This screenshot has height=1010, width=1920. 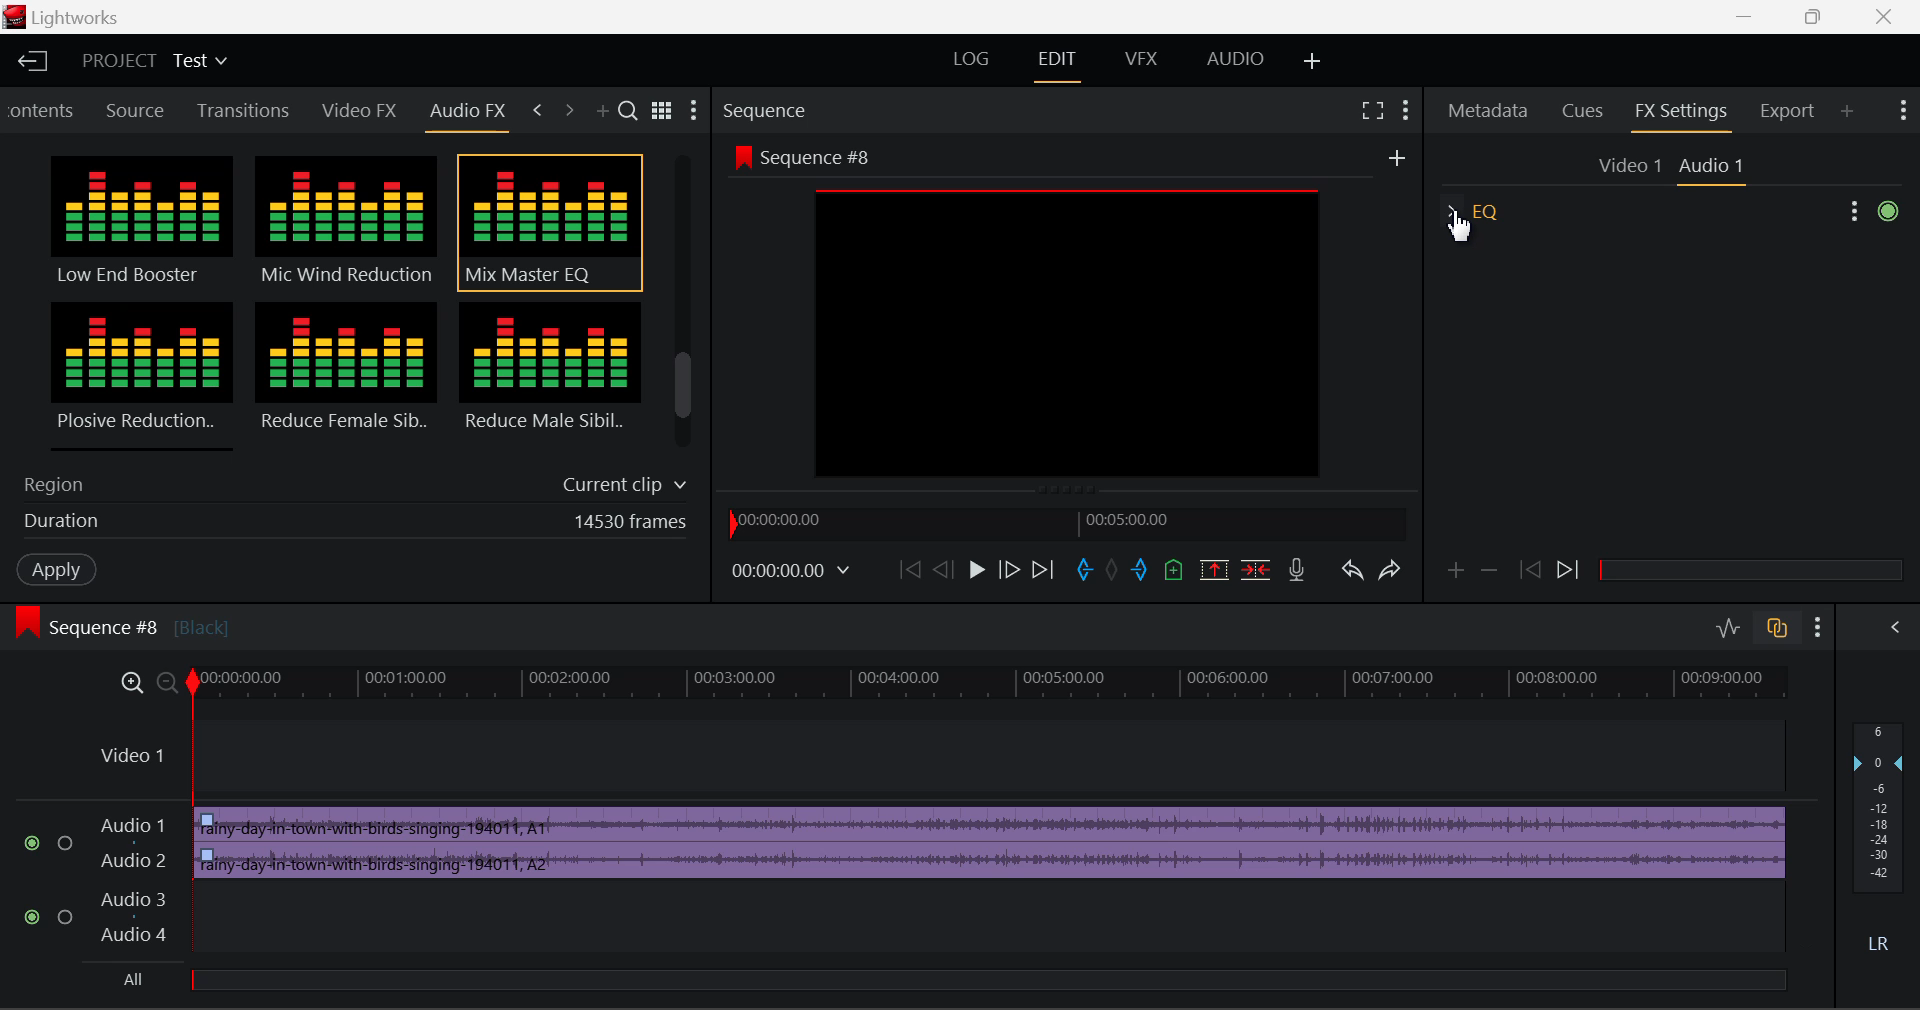 What do you see at coordinates (1048, 572) in the screenshot?
I see `To End` at bounding box center [1048, 572].